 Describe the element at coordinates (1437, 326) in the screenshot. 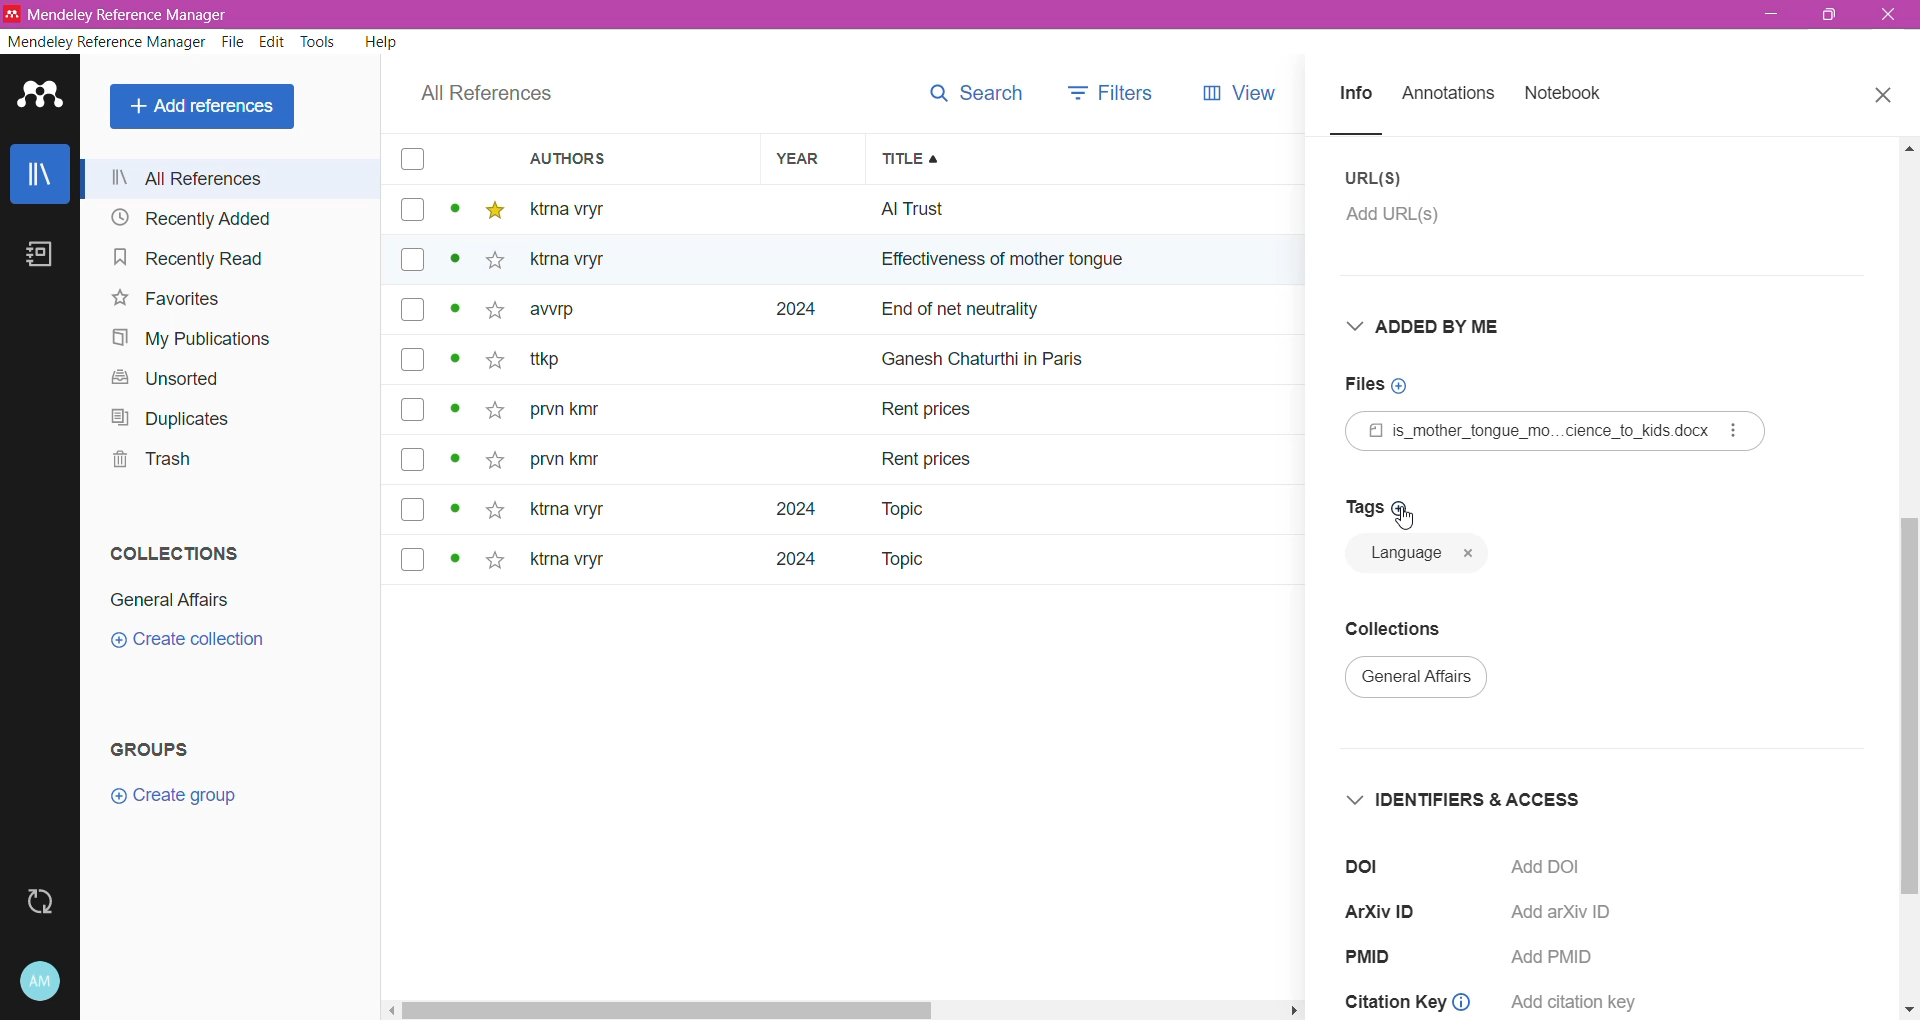

I see `Added By Me` at that location.